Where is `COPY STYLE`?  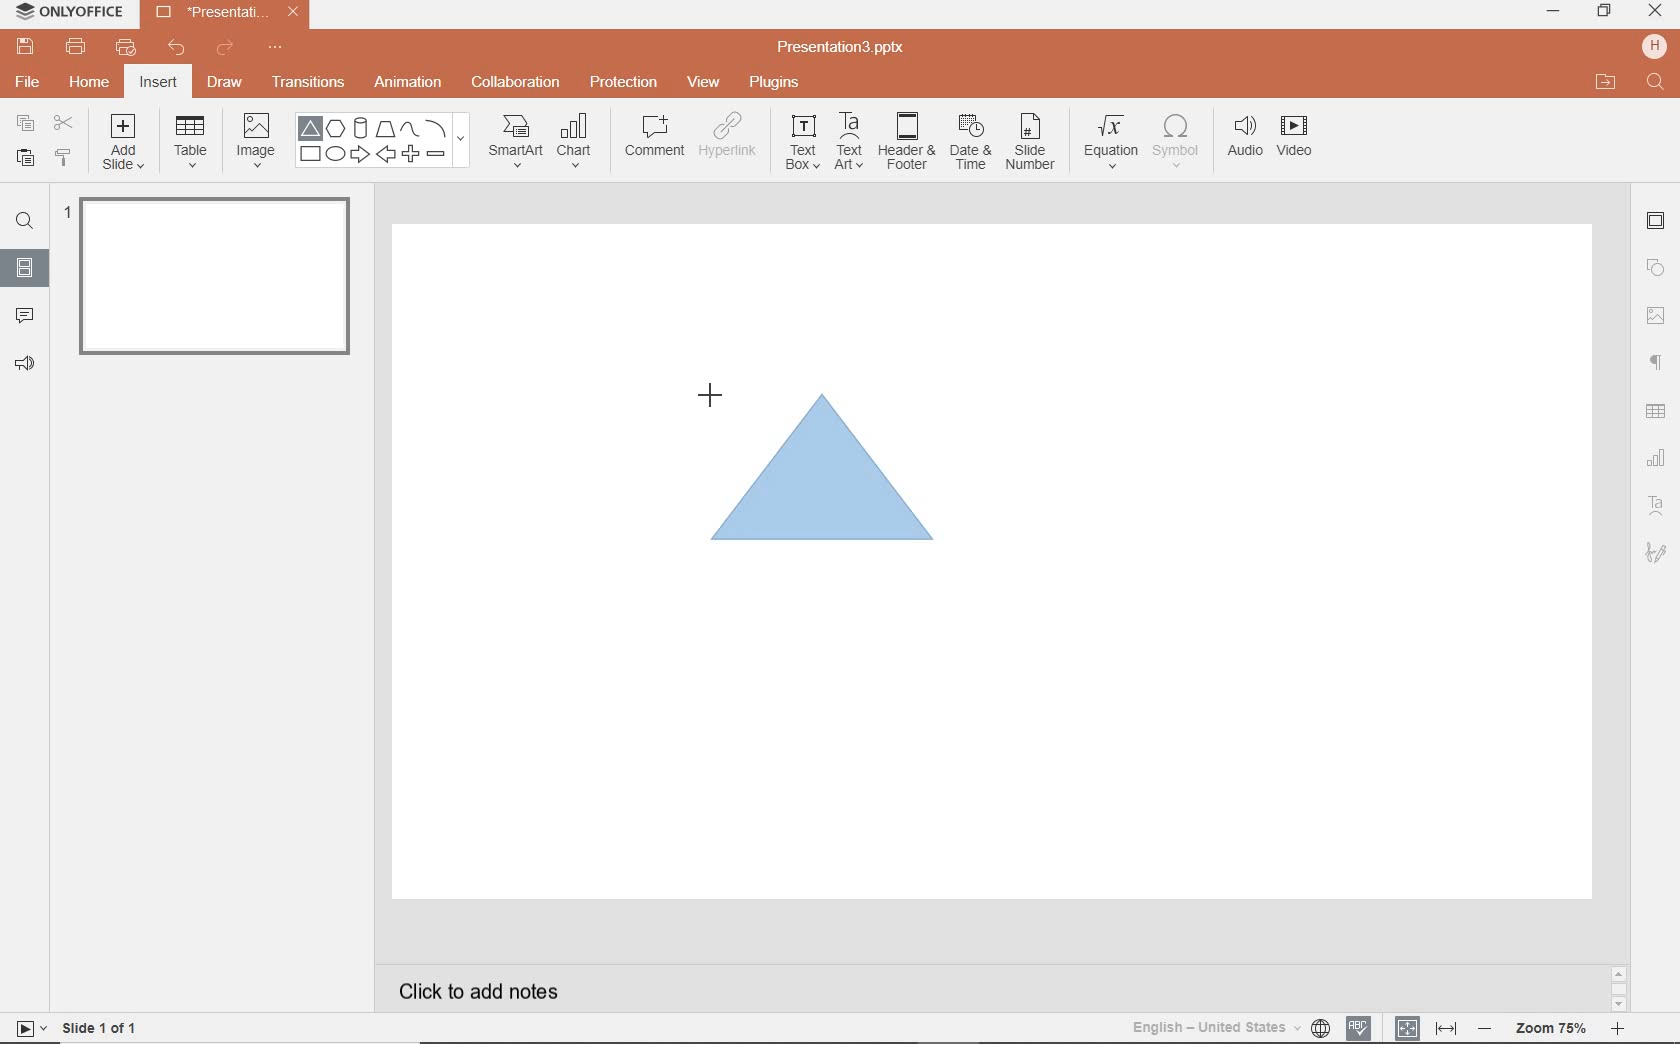 COPY STYLE is located at coordinates (65, 158).